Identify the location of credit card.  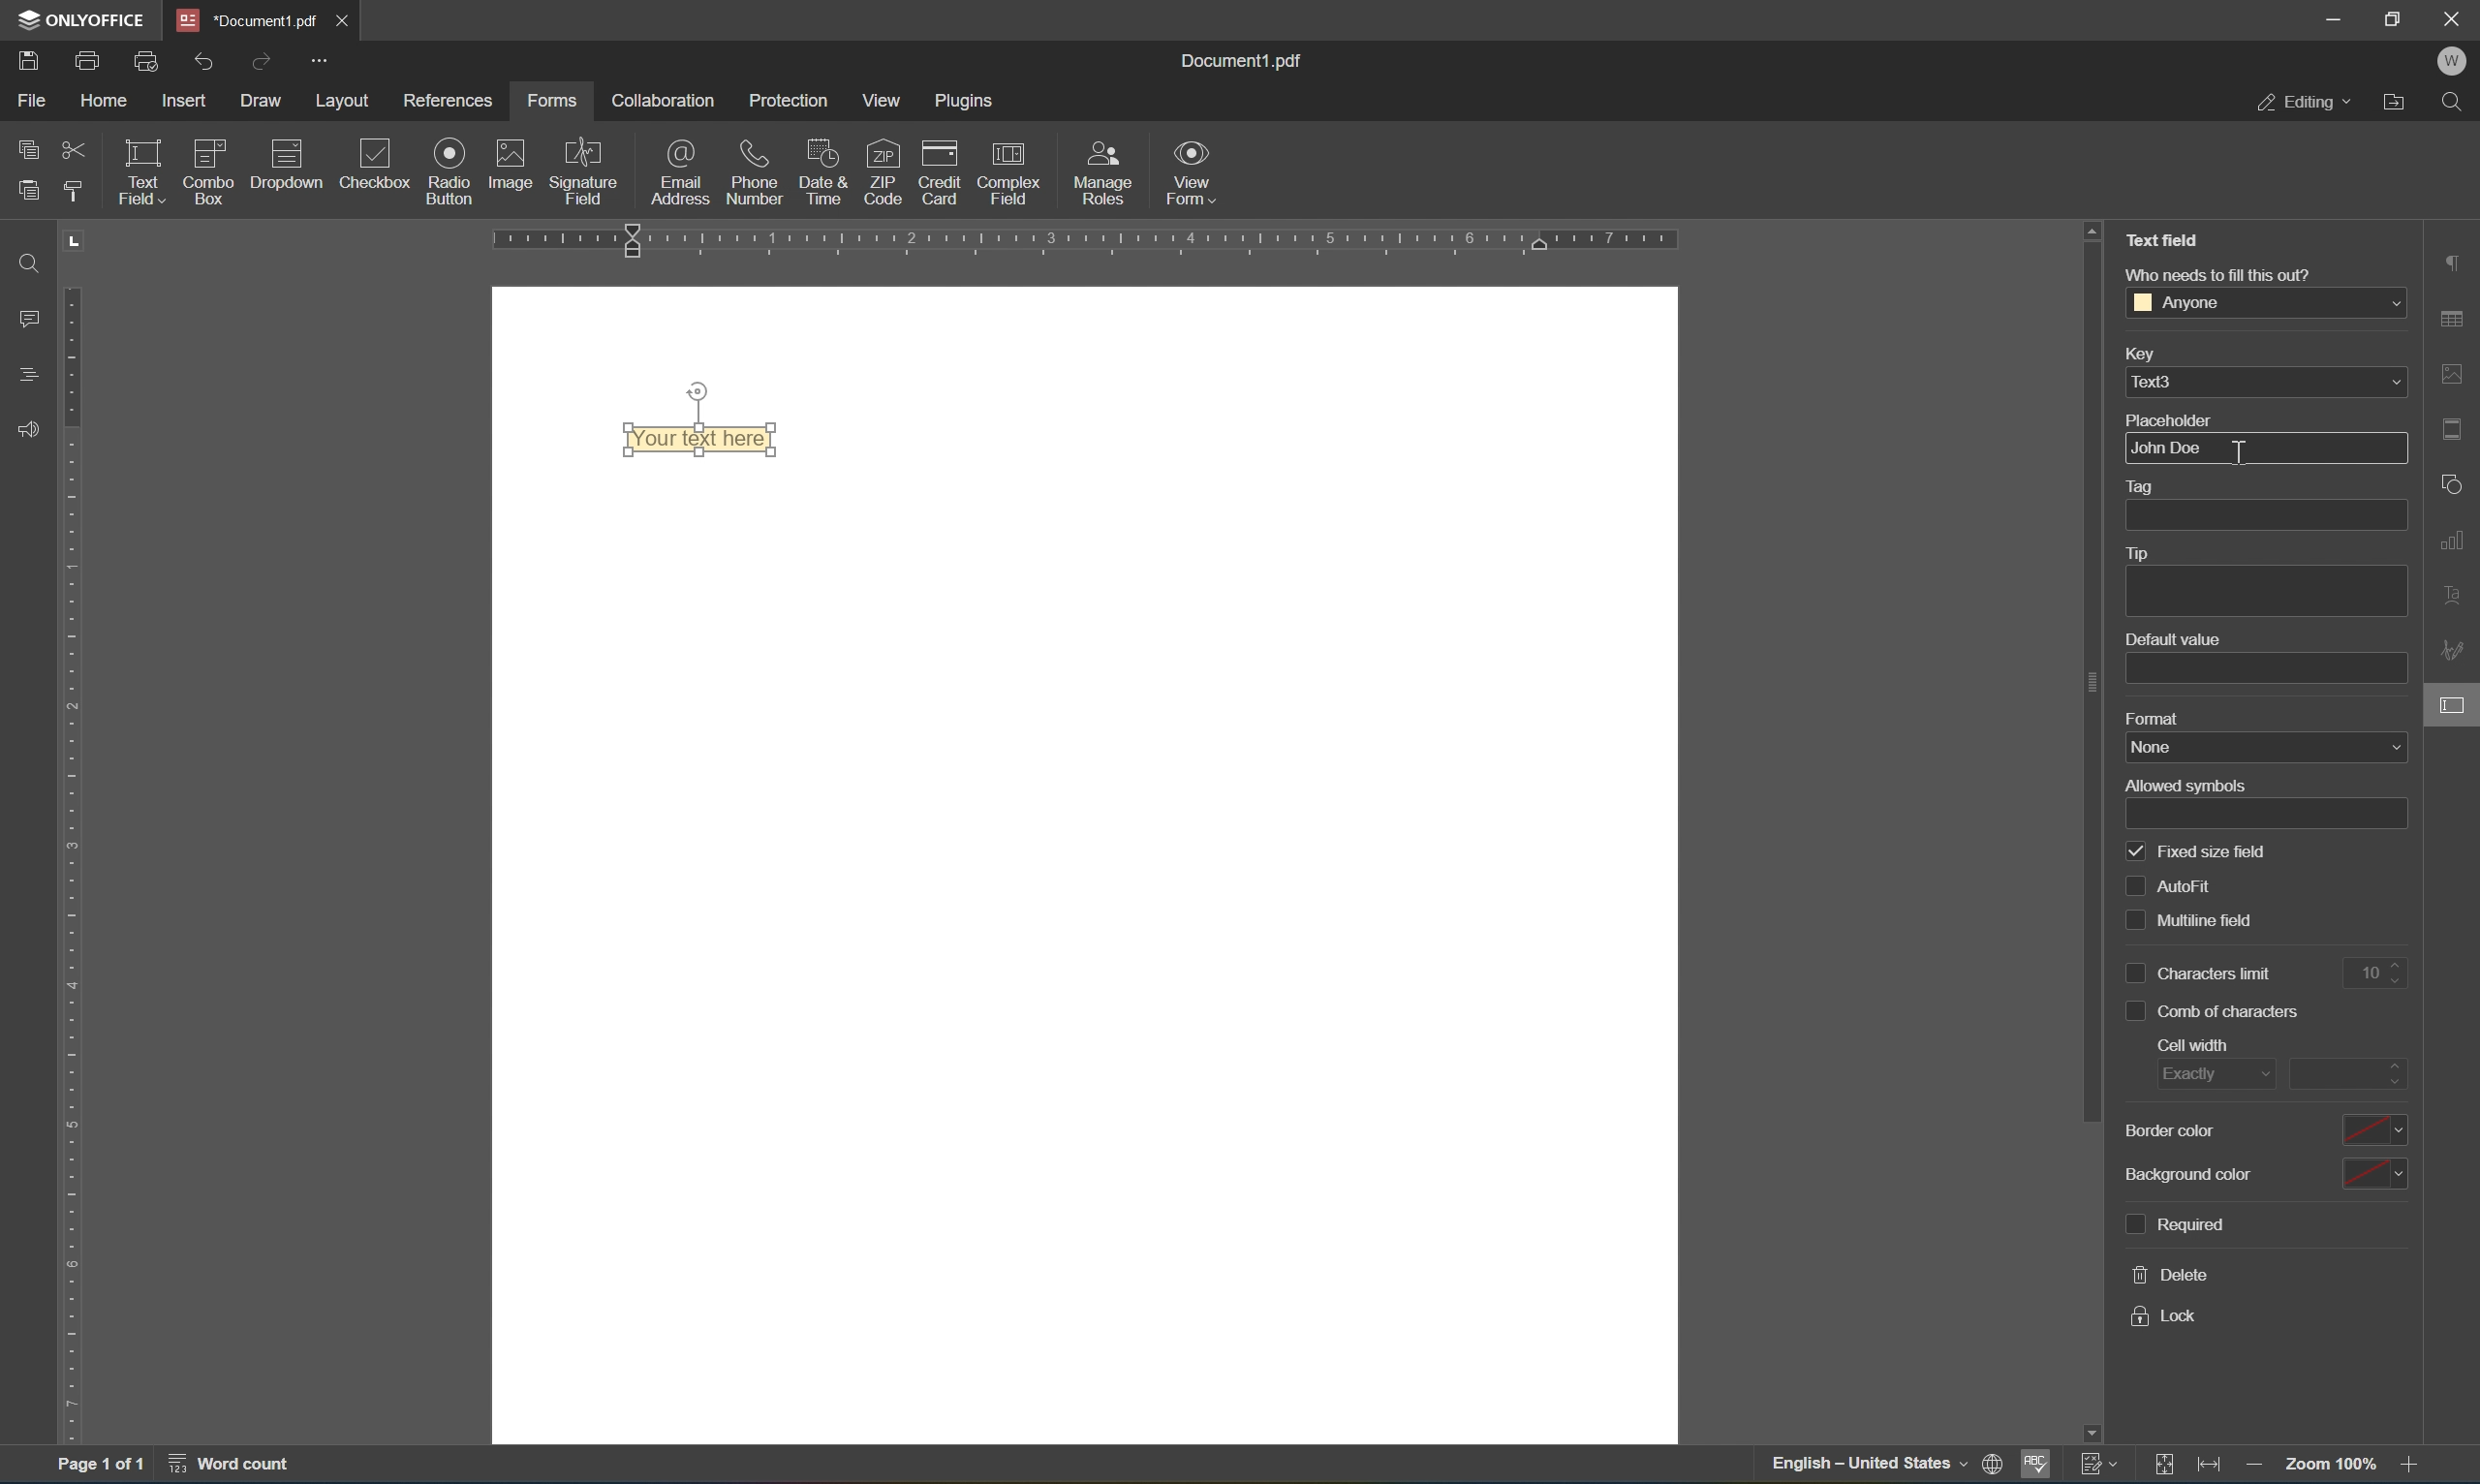
(941, 170).